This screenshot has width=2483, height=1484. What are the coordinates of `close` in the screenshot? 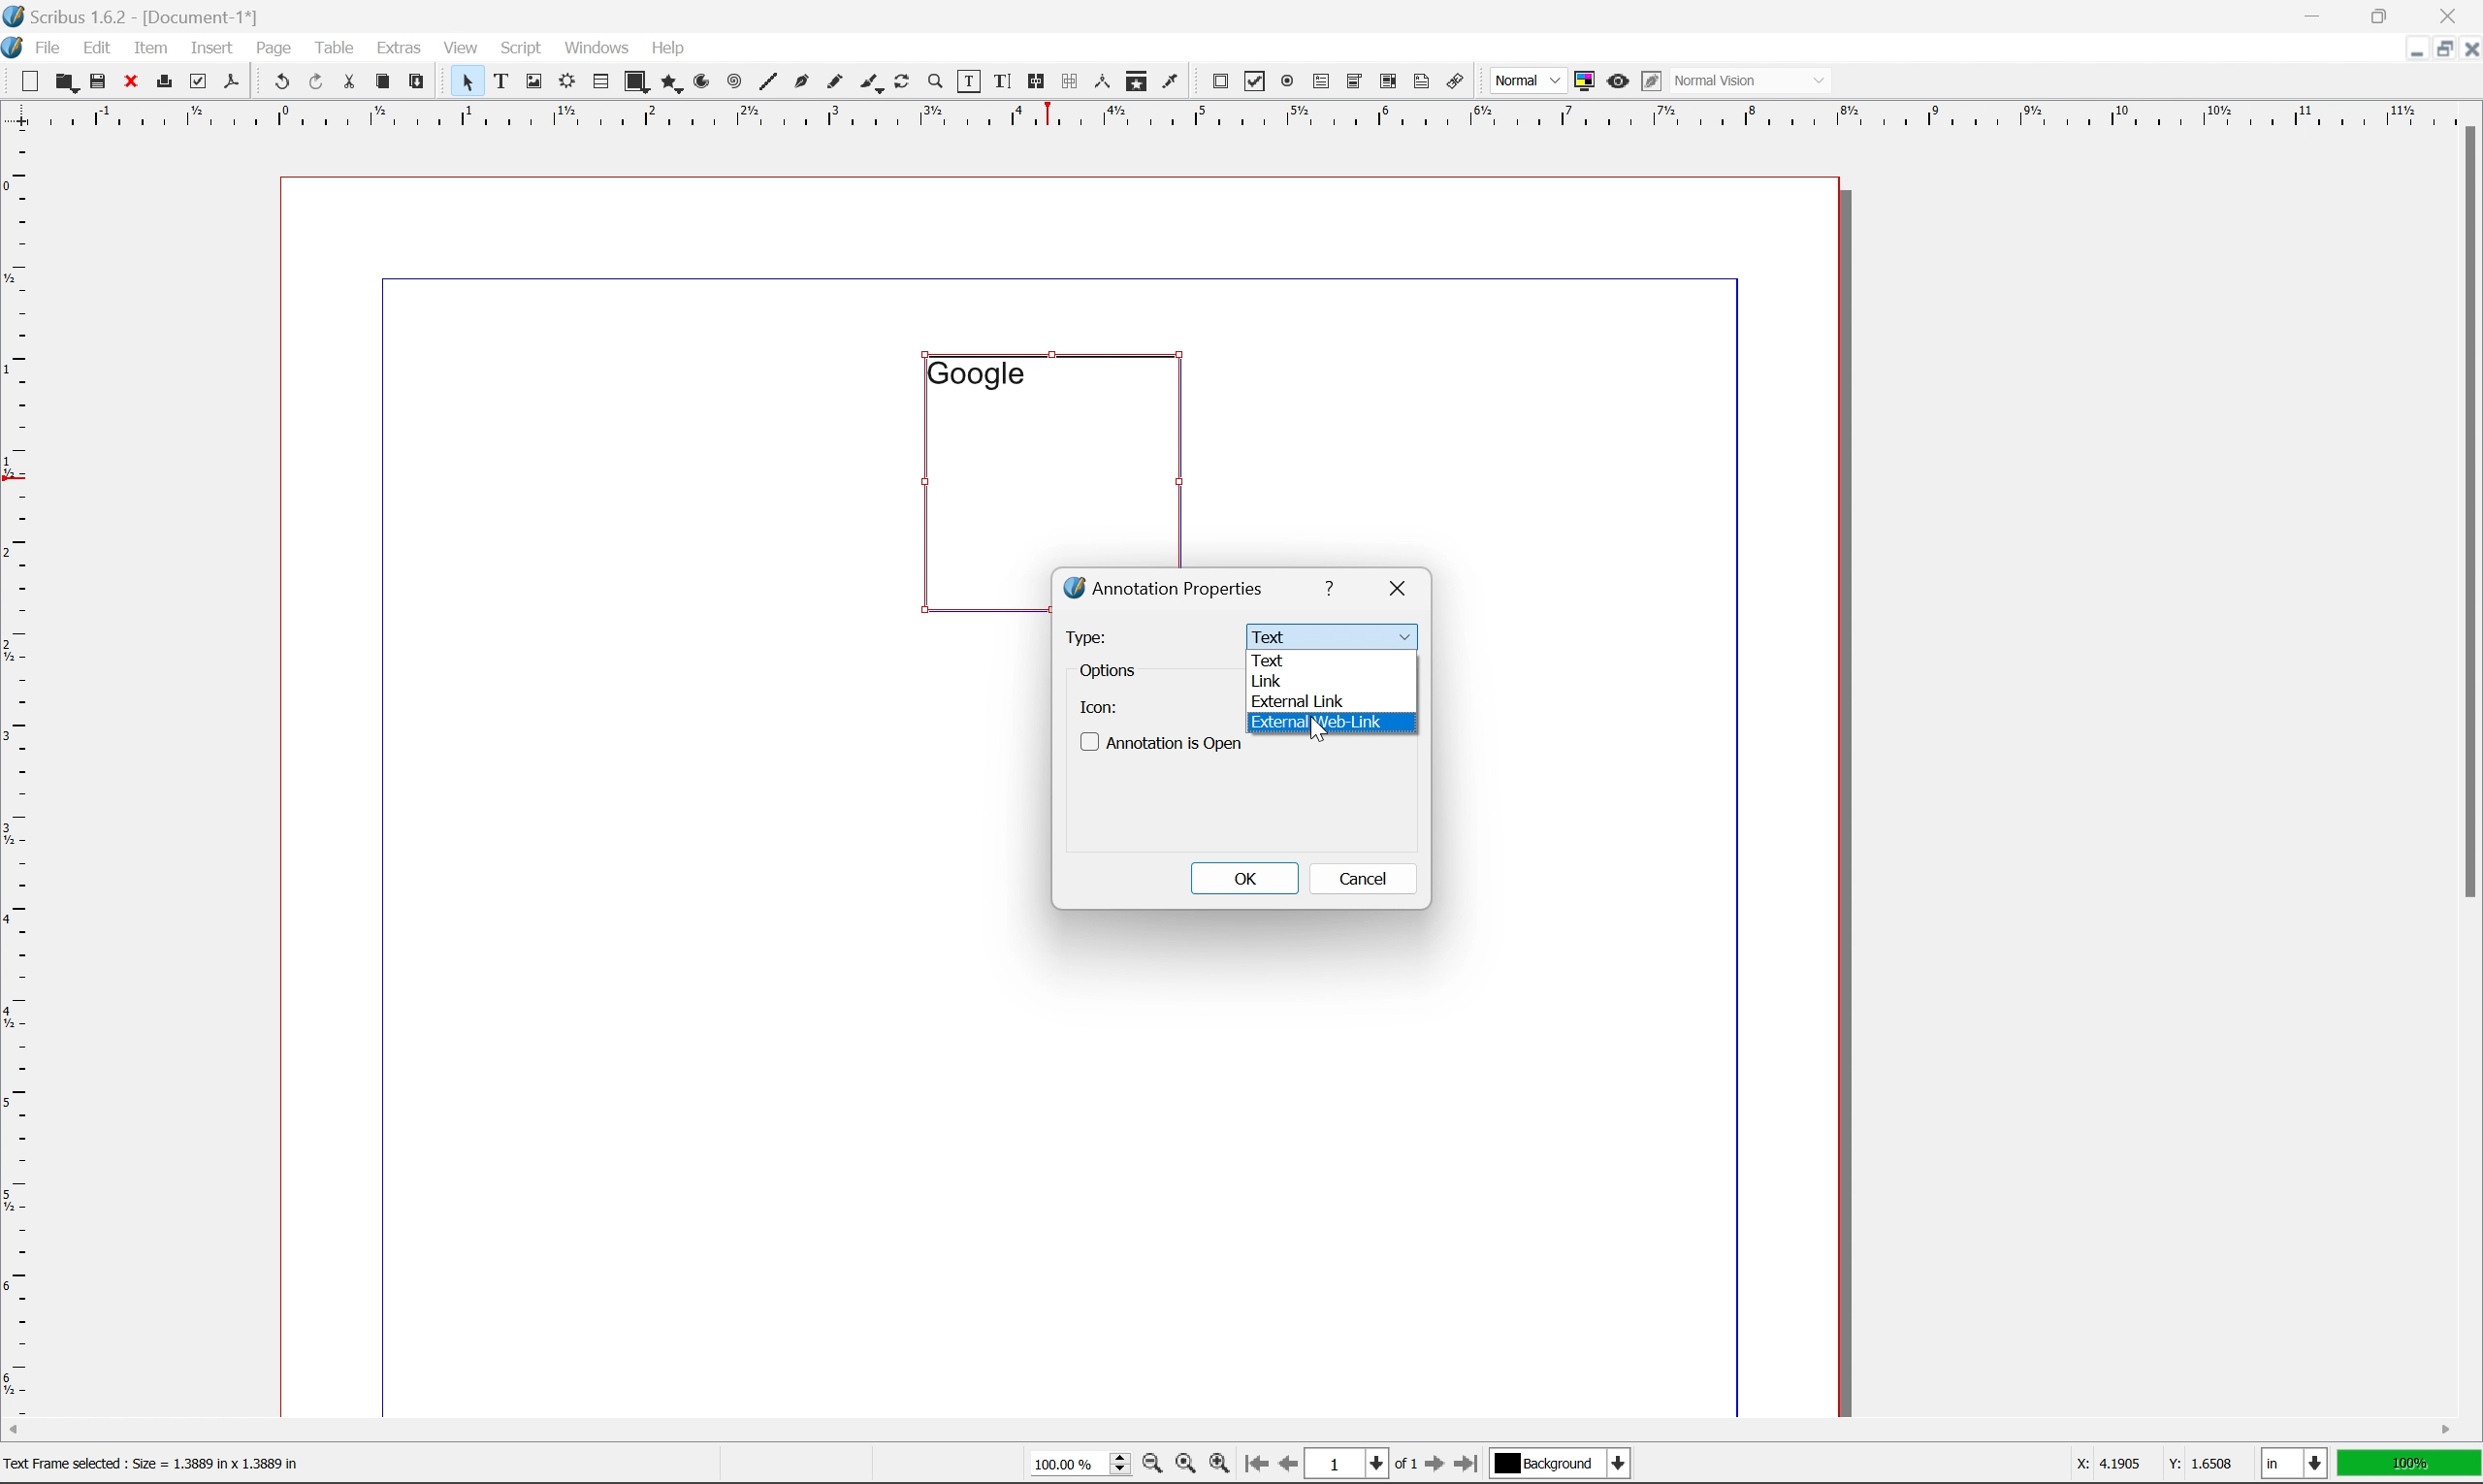 It's located at (2467, 48).